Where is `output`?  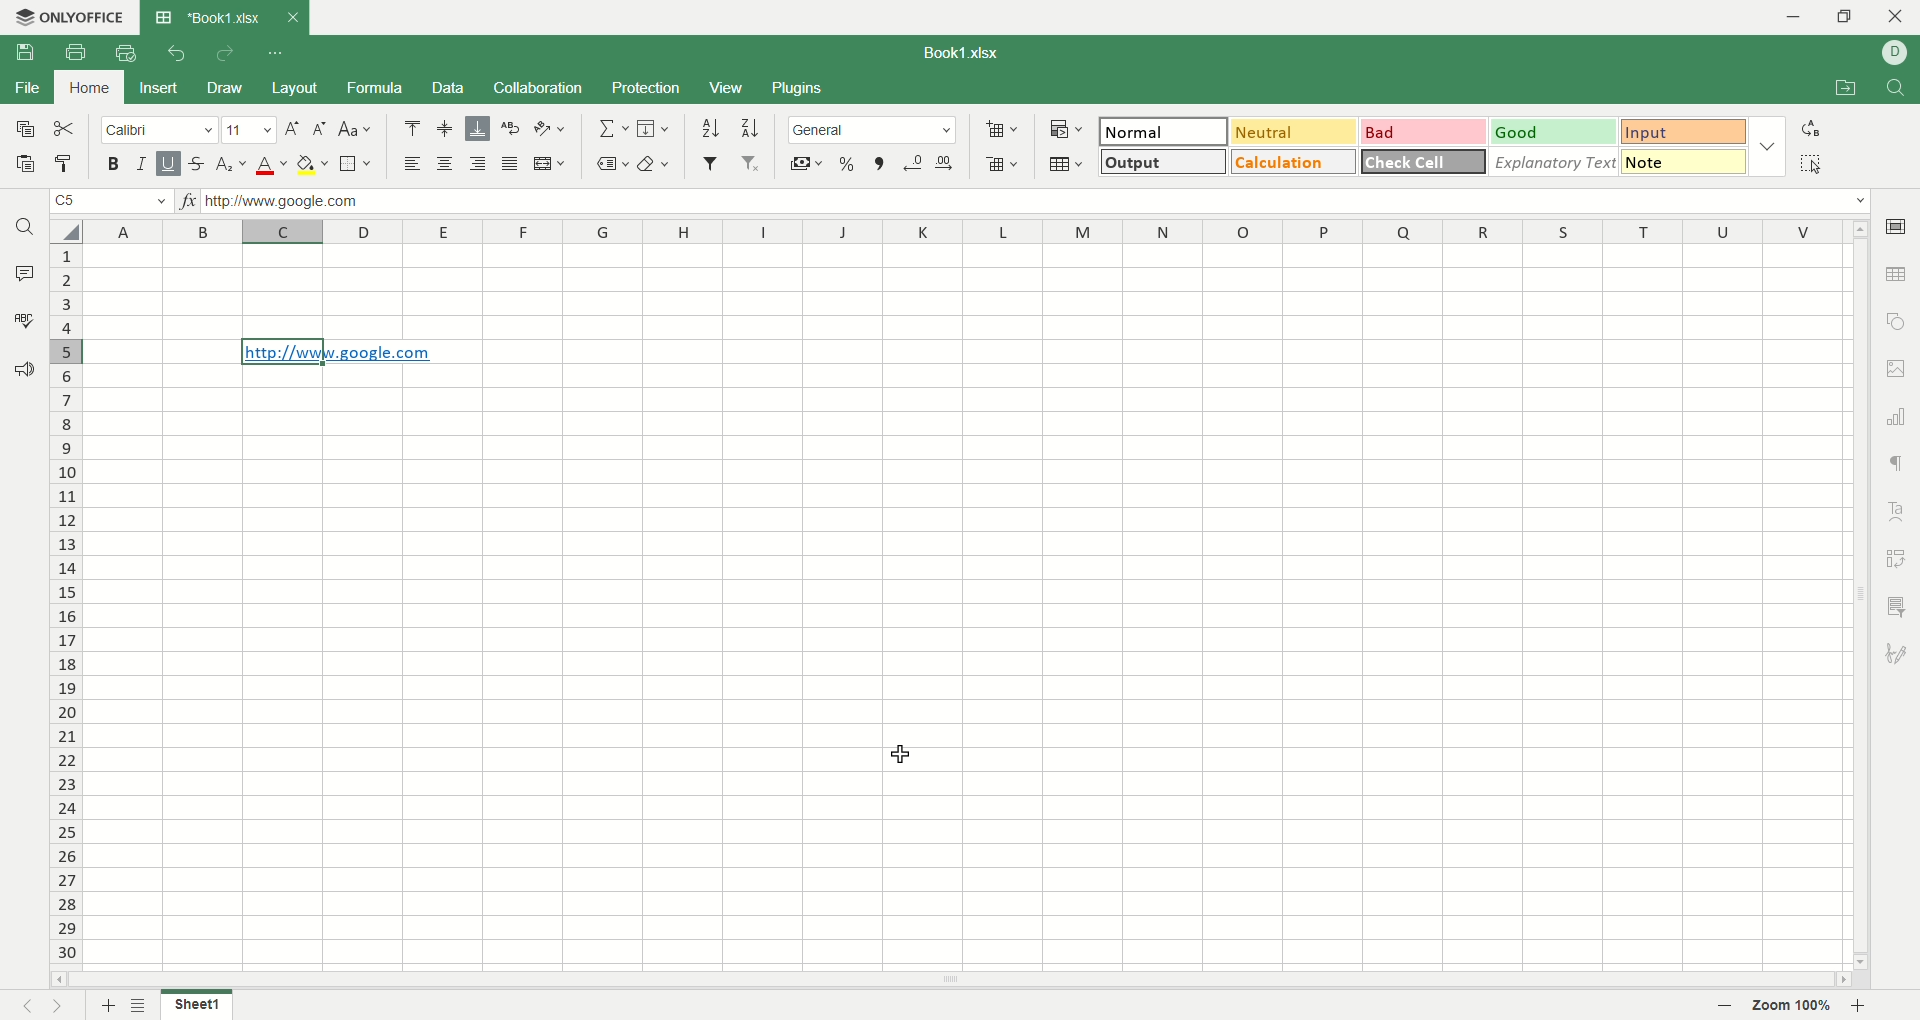 output is located at coordinates (1160, 161).